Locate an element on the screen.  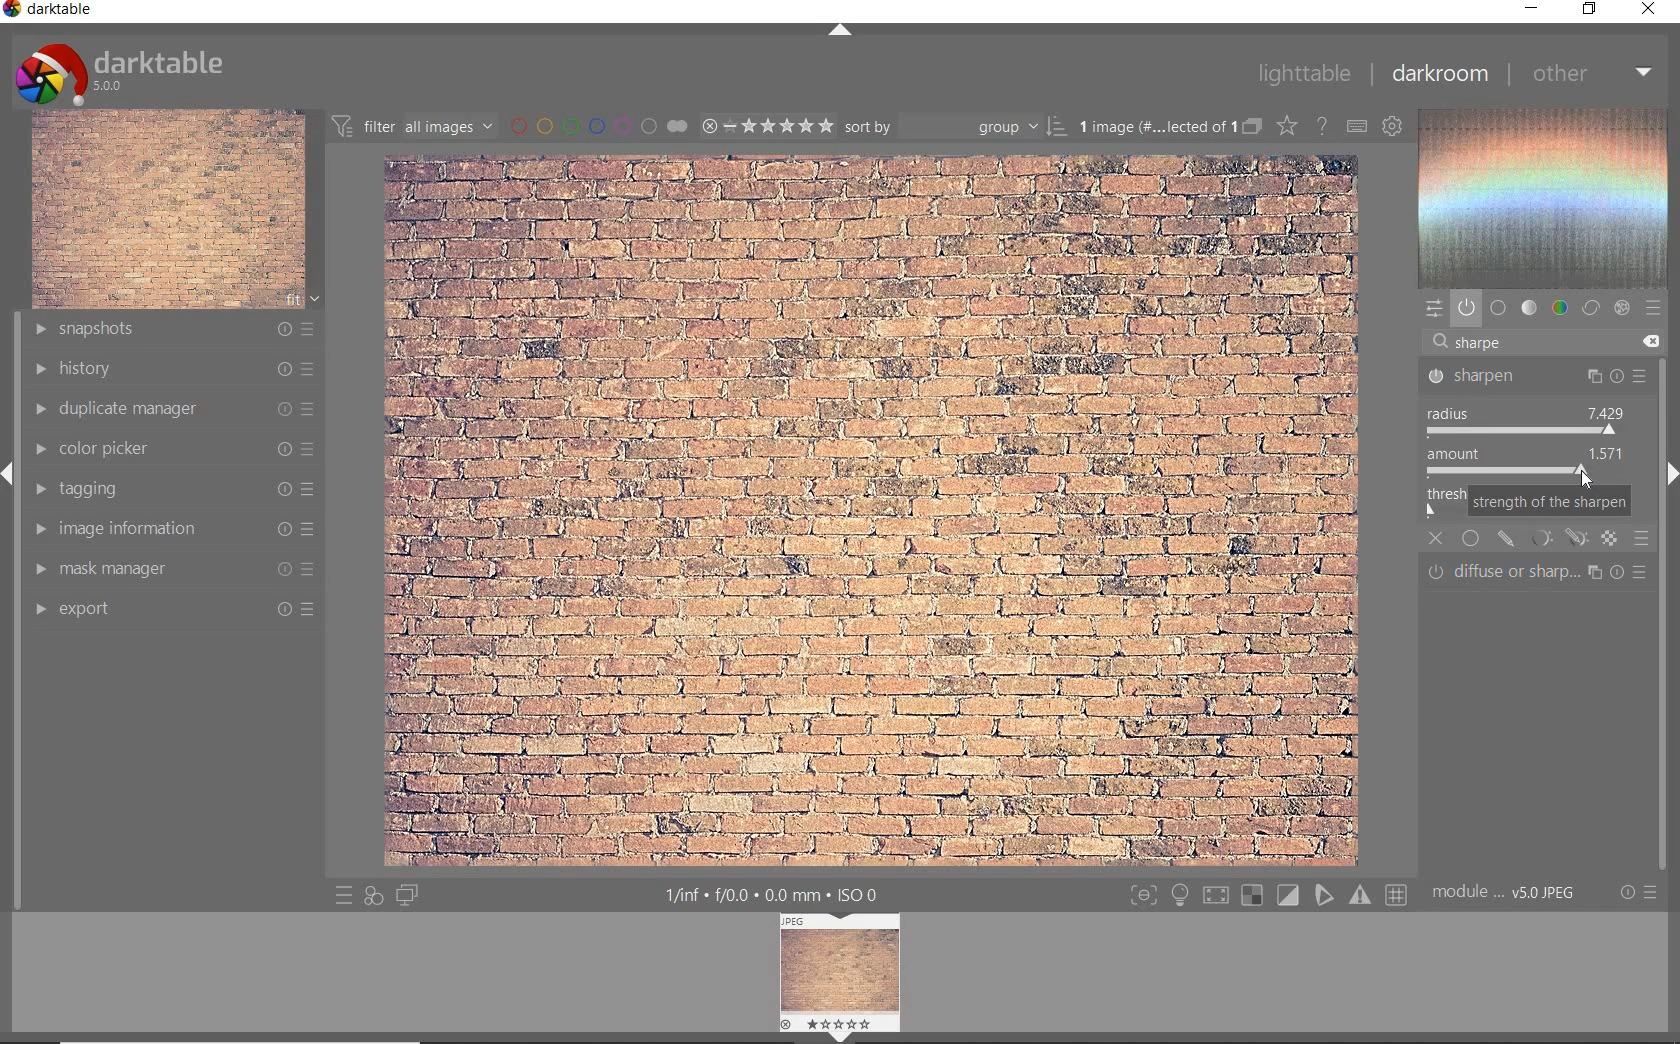
module ...v5.0 JPEG is located at coordinates (1504, 895).